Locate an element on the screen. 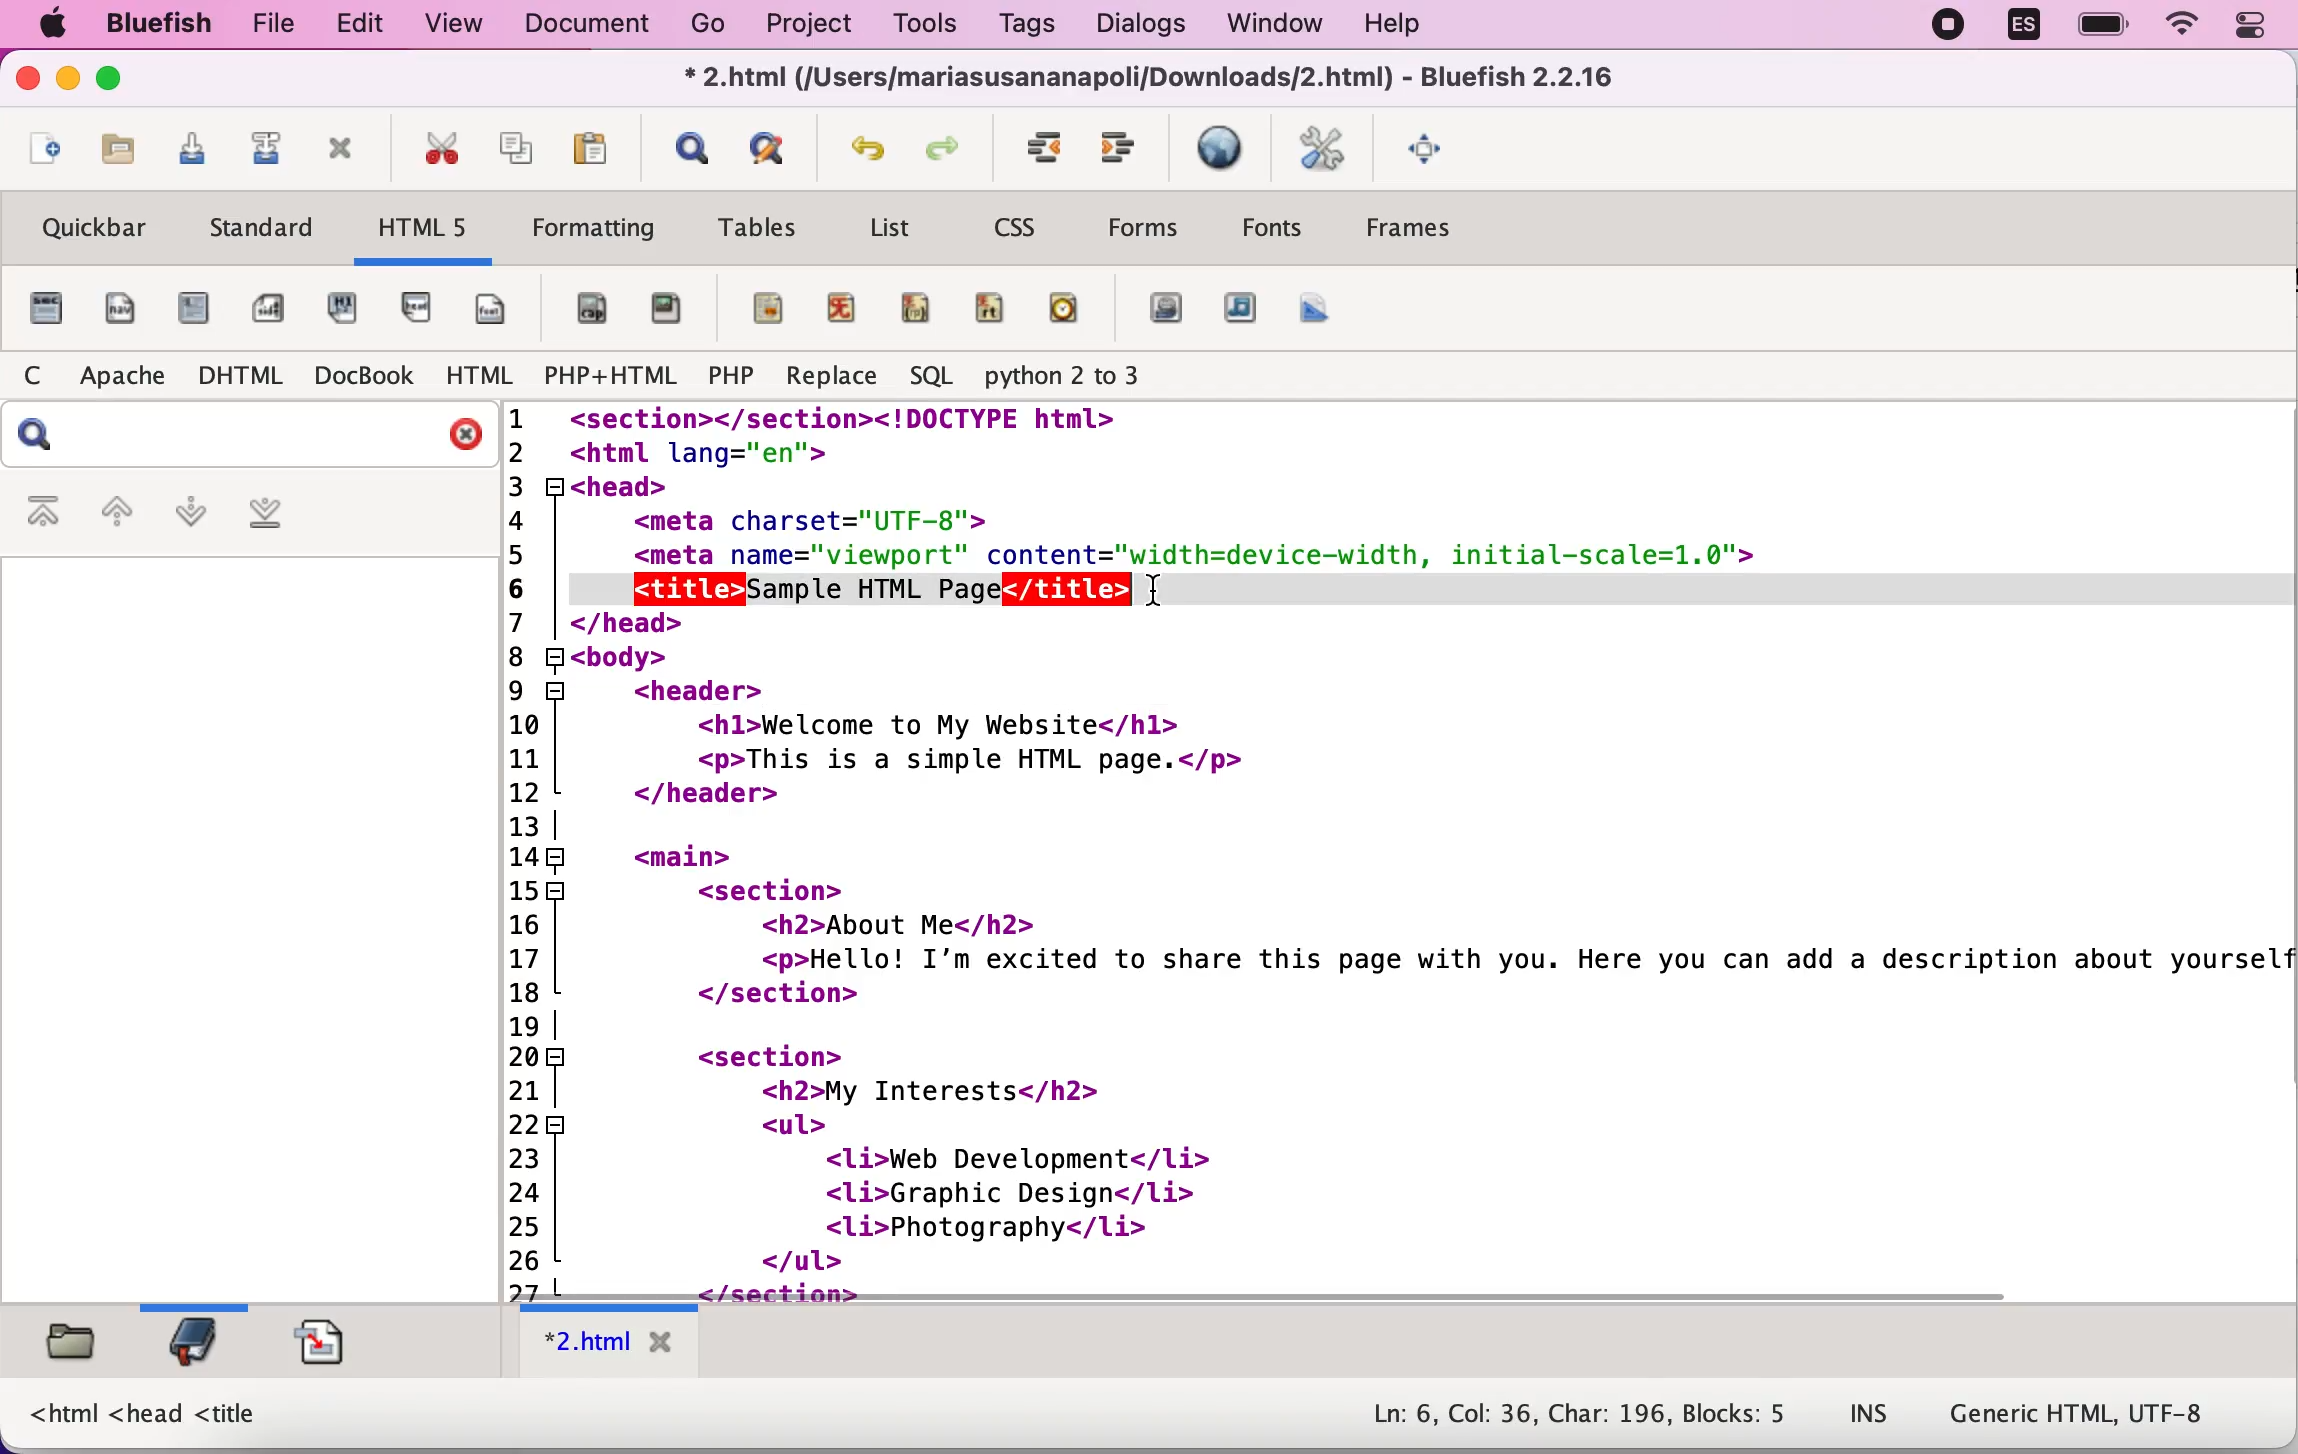 This screenshot has height=1454, width=2298. close is located at coordinates (27, 80).